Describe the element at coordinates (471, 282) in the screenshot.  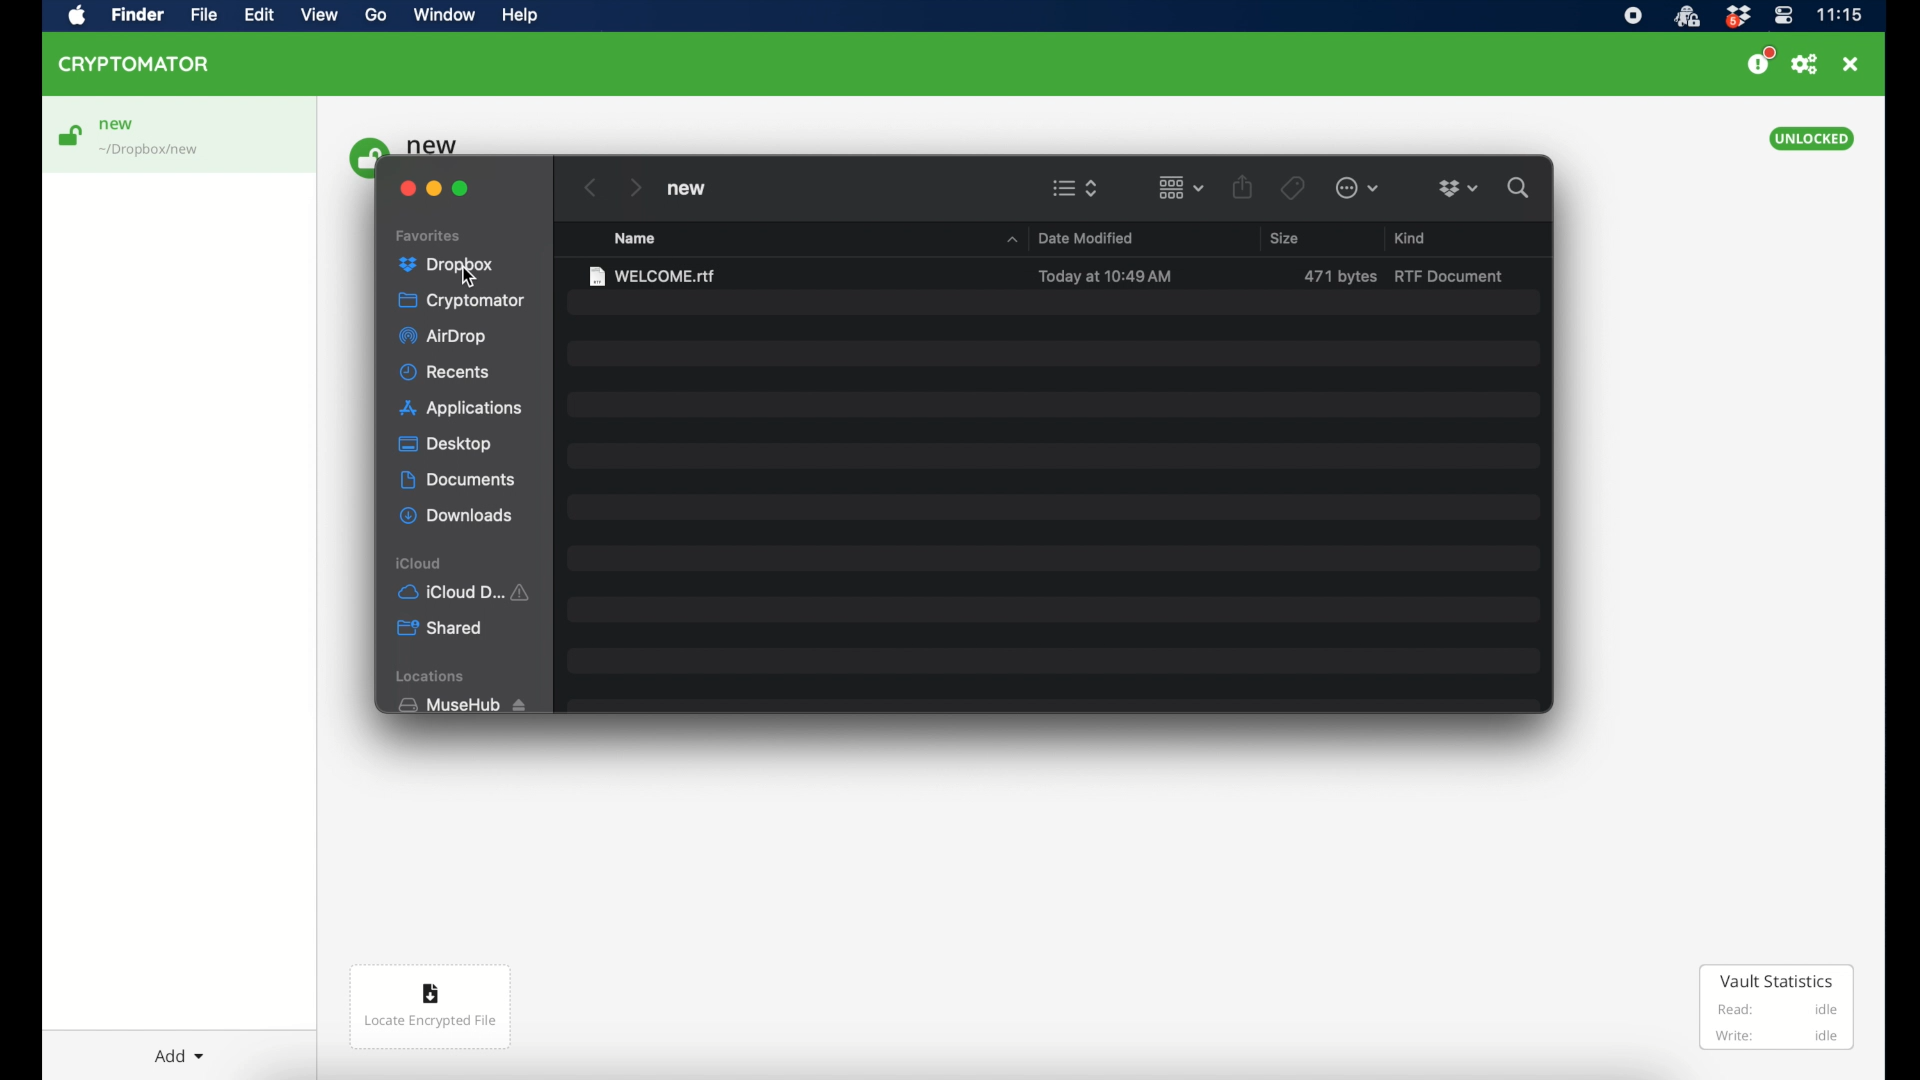
I see `cursor` at that location.